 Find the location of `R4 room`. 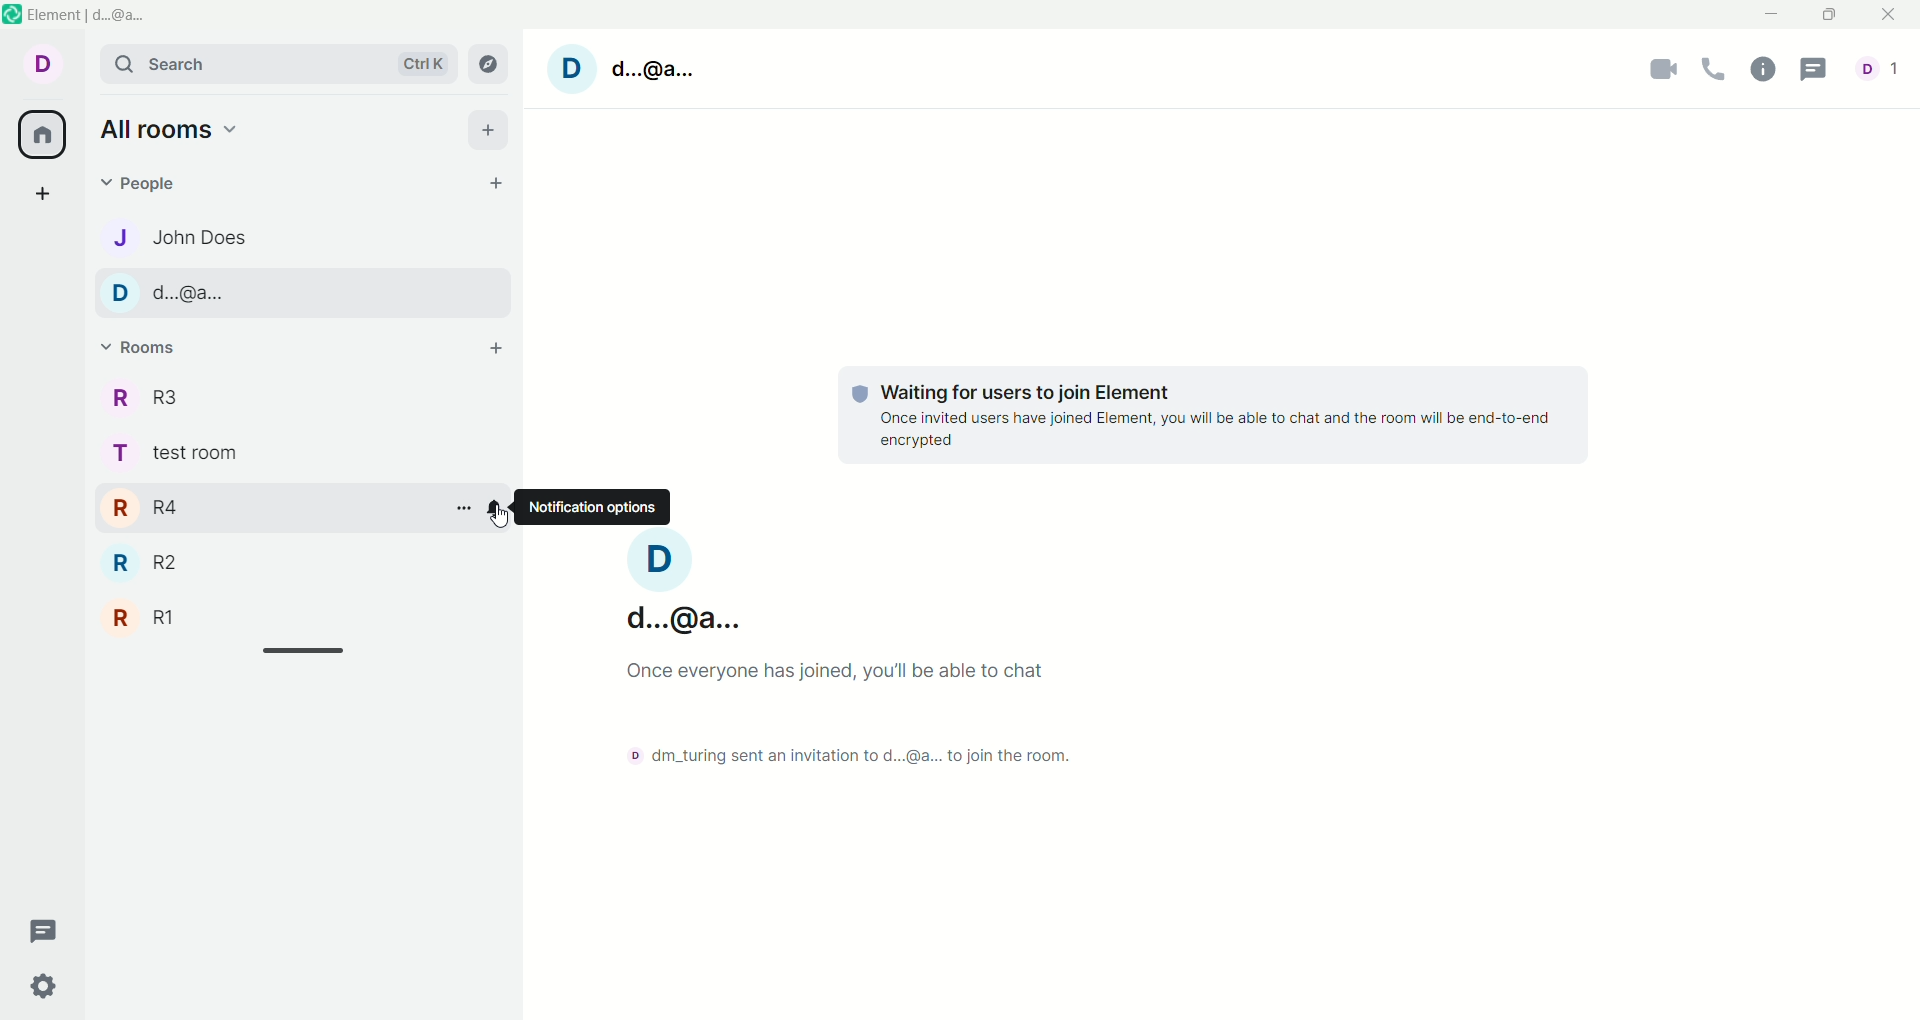

R4 room is located at coordinates (272, 508).